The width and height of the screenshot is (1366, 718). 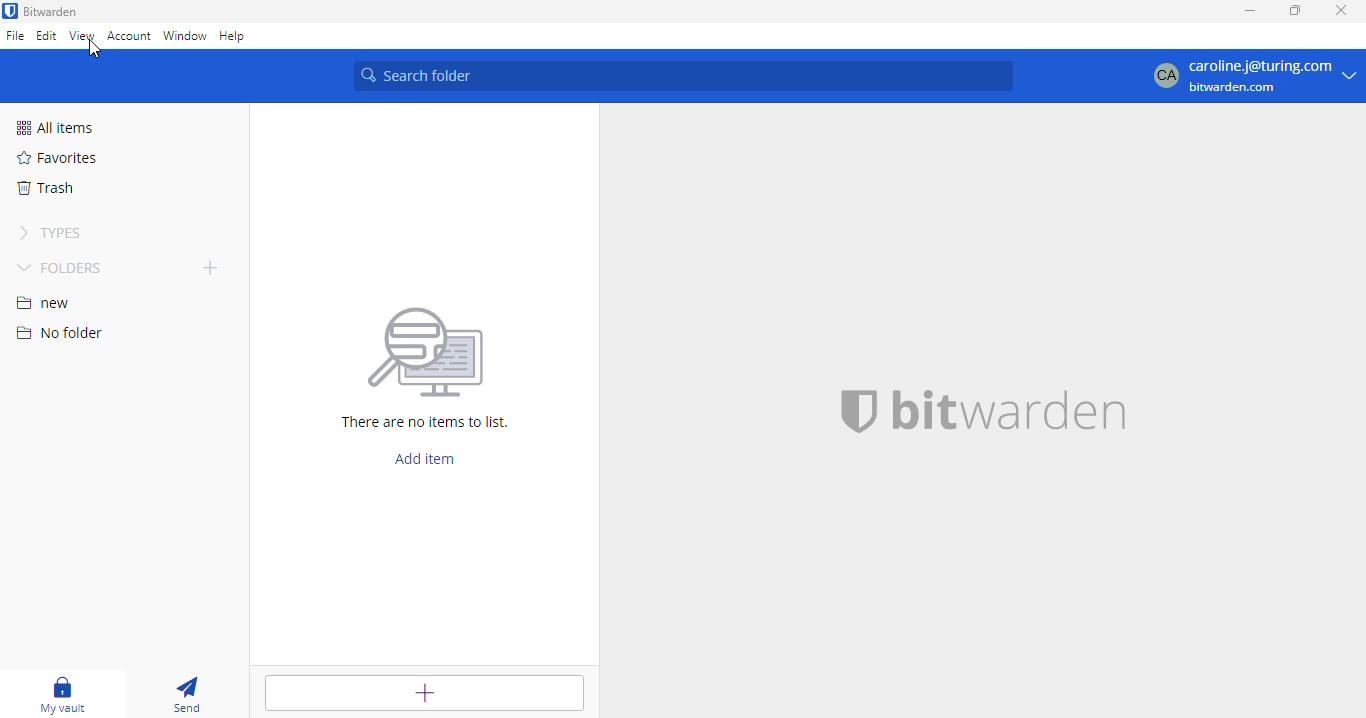 I want to click on logo, so click(x=10, y=10).